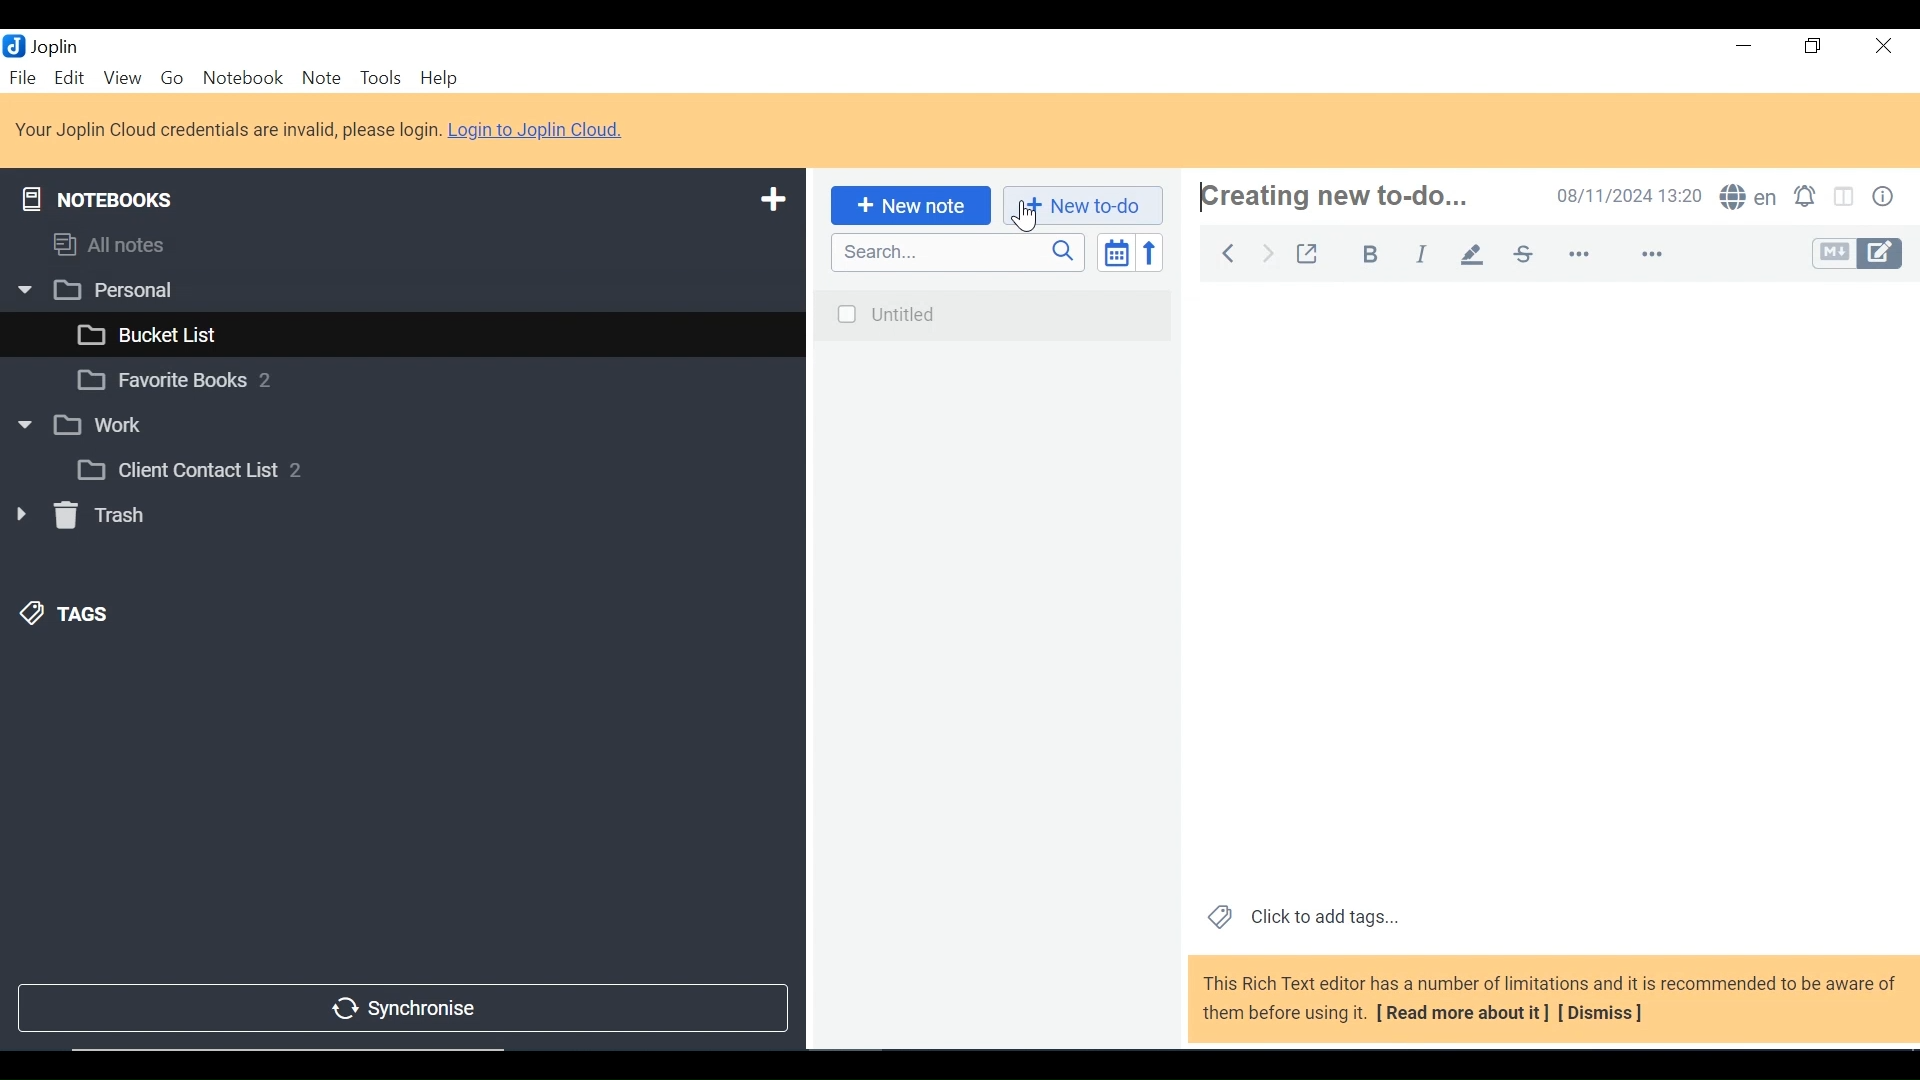 This screenshot has height=1080, width=1920. I want to click on Restore, so click(1813, 49).